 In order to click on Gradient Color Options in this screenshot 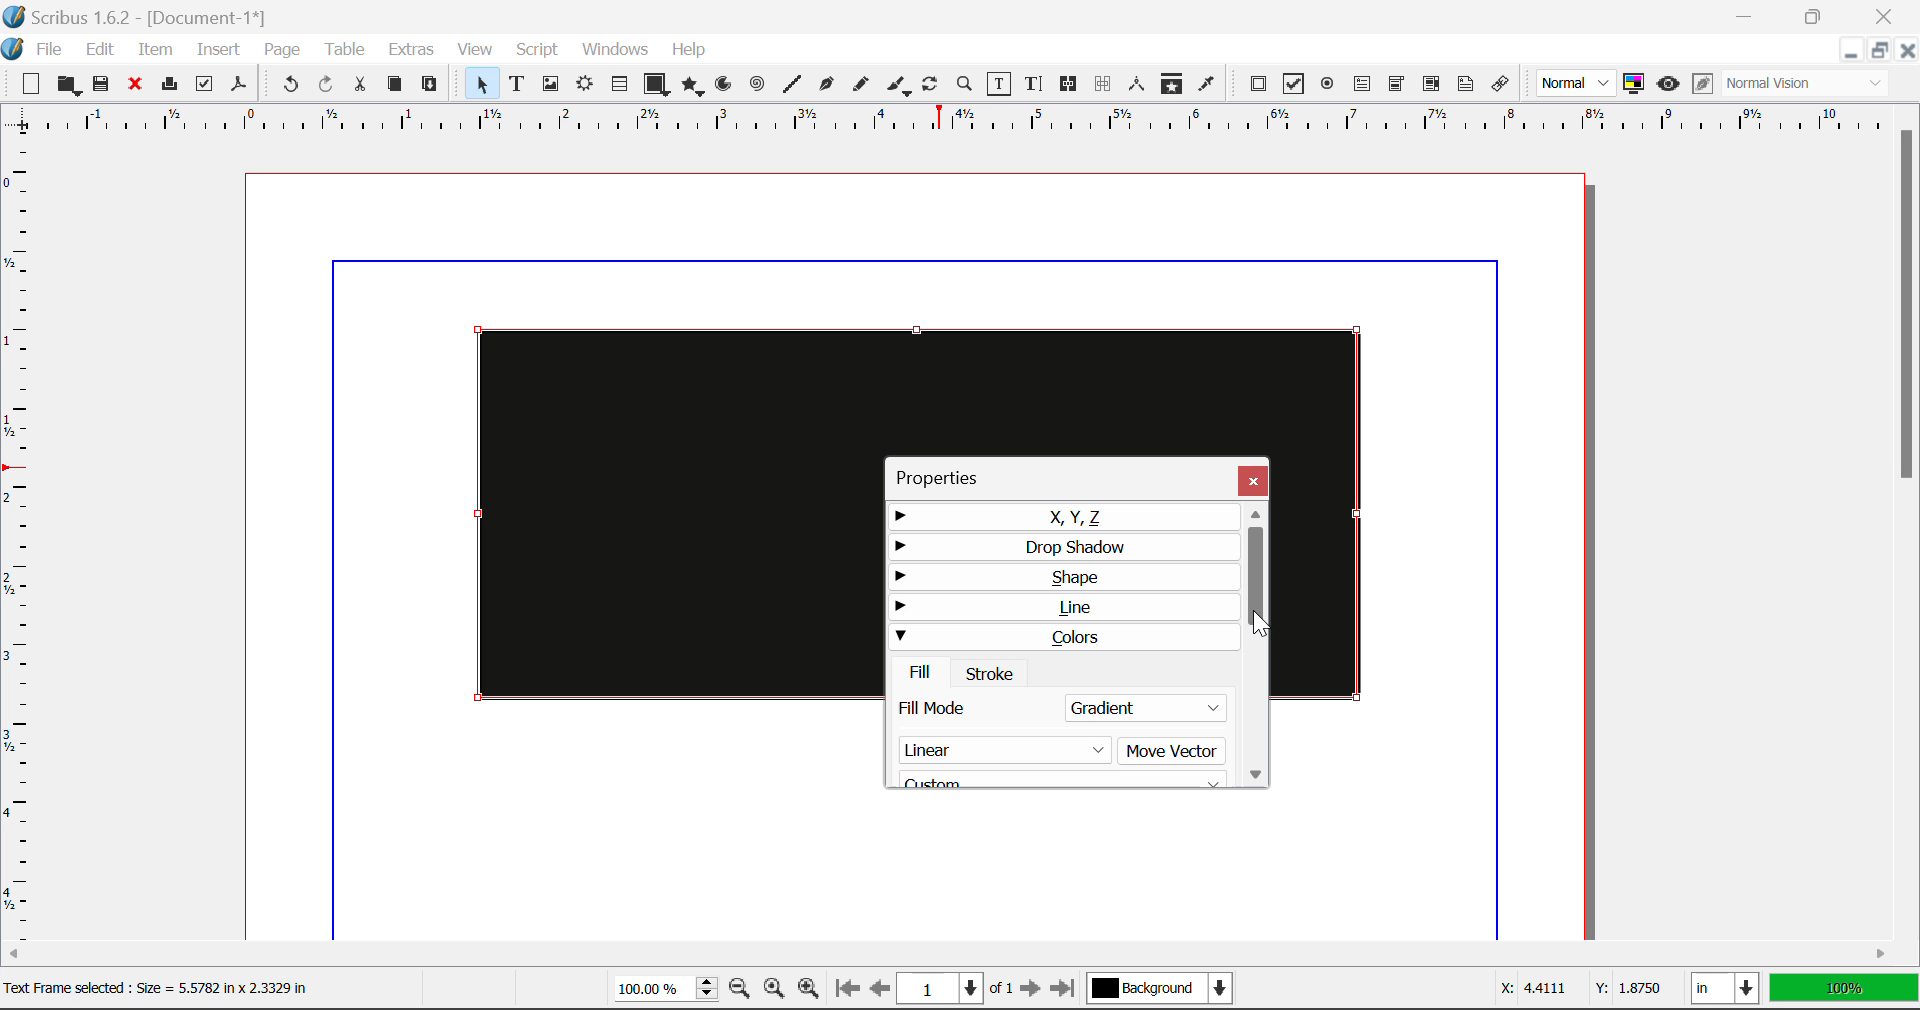, I will do `click(1002, 749)`.